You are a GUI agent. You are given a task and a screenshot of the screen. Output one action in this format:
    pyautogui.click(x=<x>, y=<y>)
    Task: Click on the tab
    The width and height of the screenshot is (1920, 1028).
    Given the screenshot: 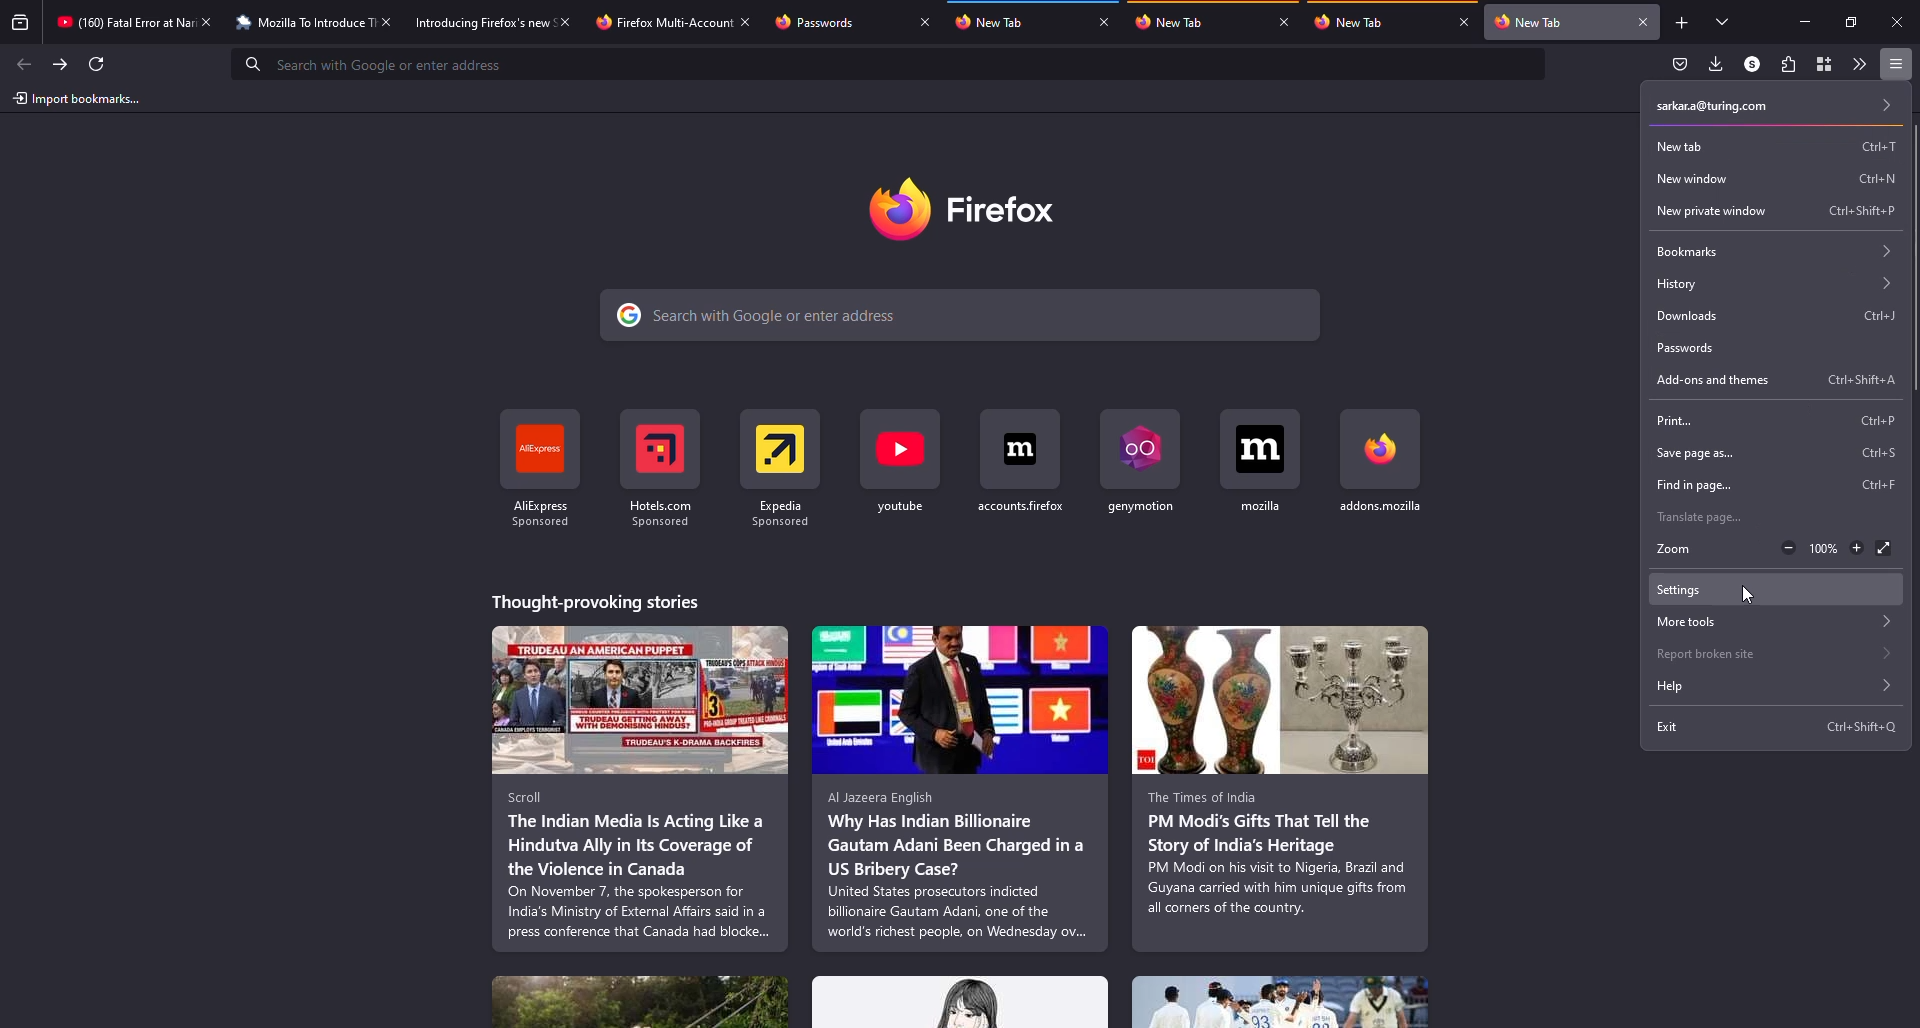 What is the action you would take?
    pyautogui.click(x=301, y=23)
    